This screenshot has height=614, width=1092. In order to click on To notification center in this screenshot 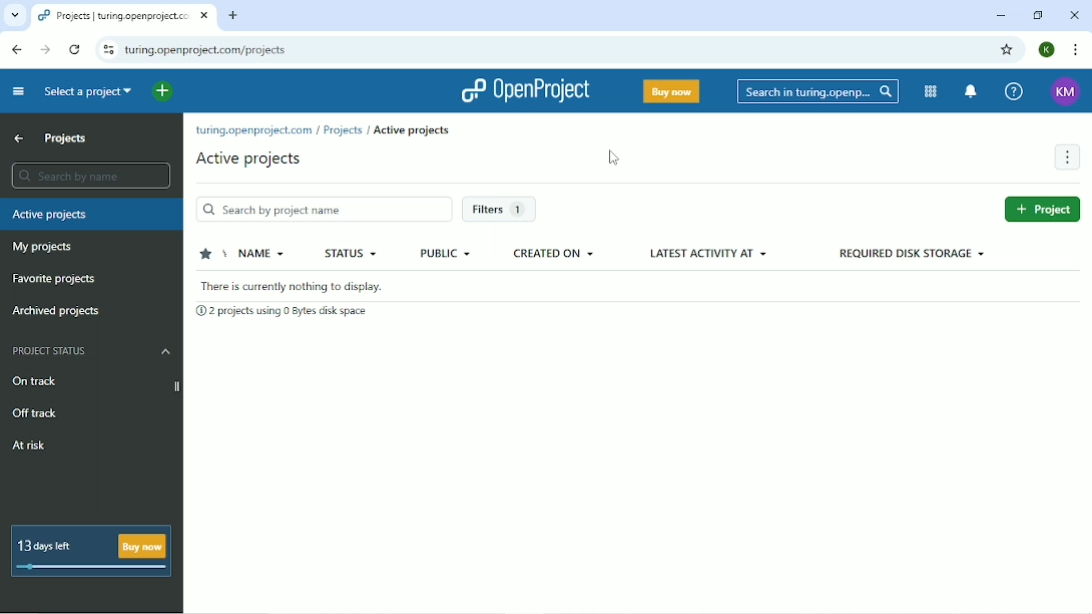, I will do `click(970, 92)`.